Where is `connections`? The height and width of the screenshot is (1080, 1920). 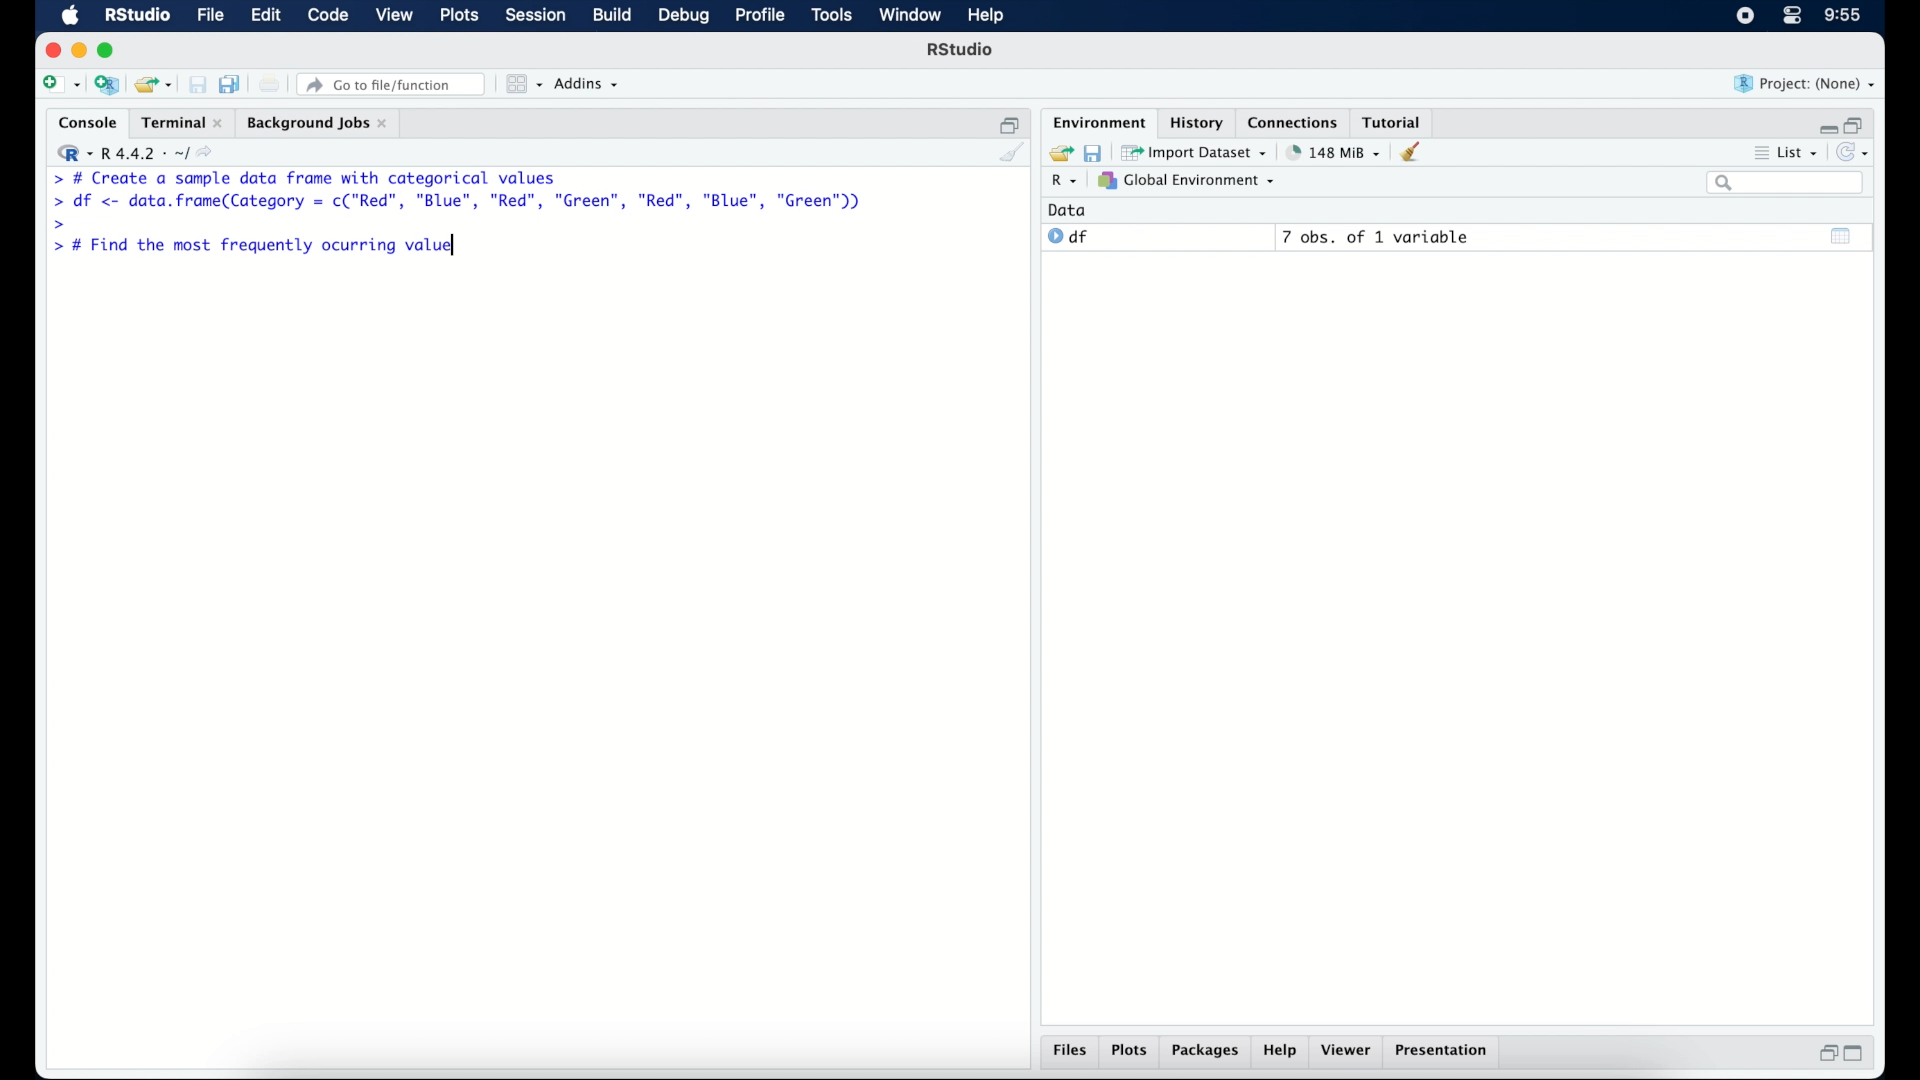 connections is located at coordinates (1295, 121).